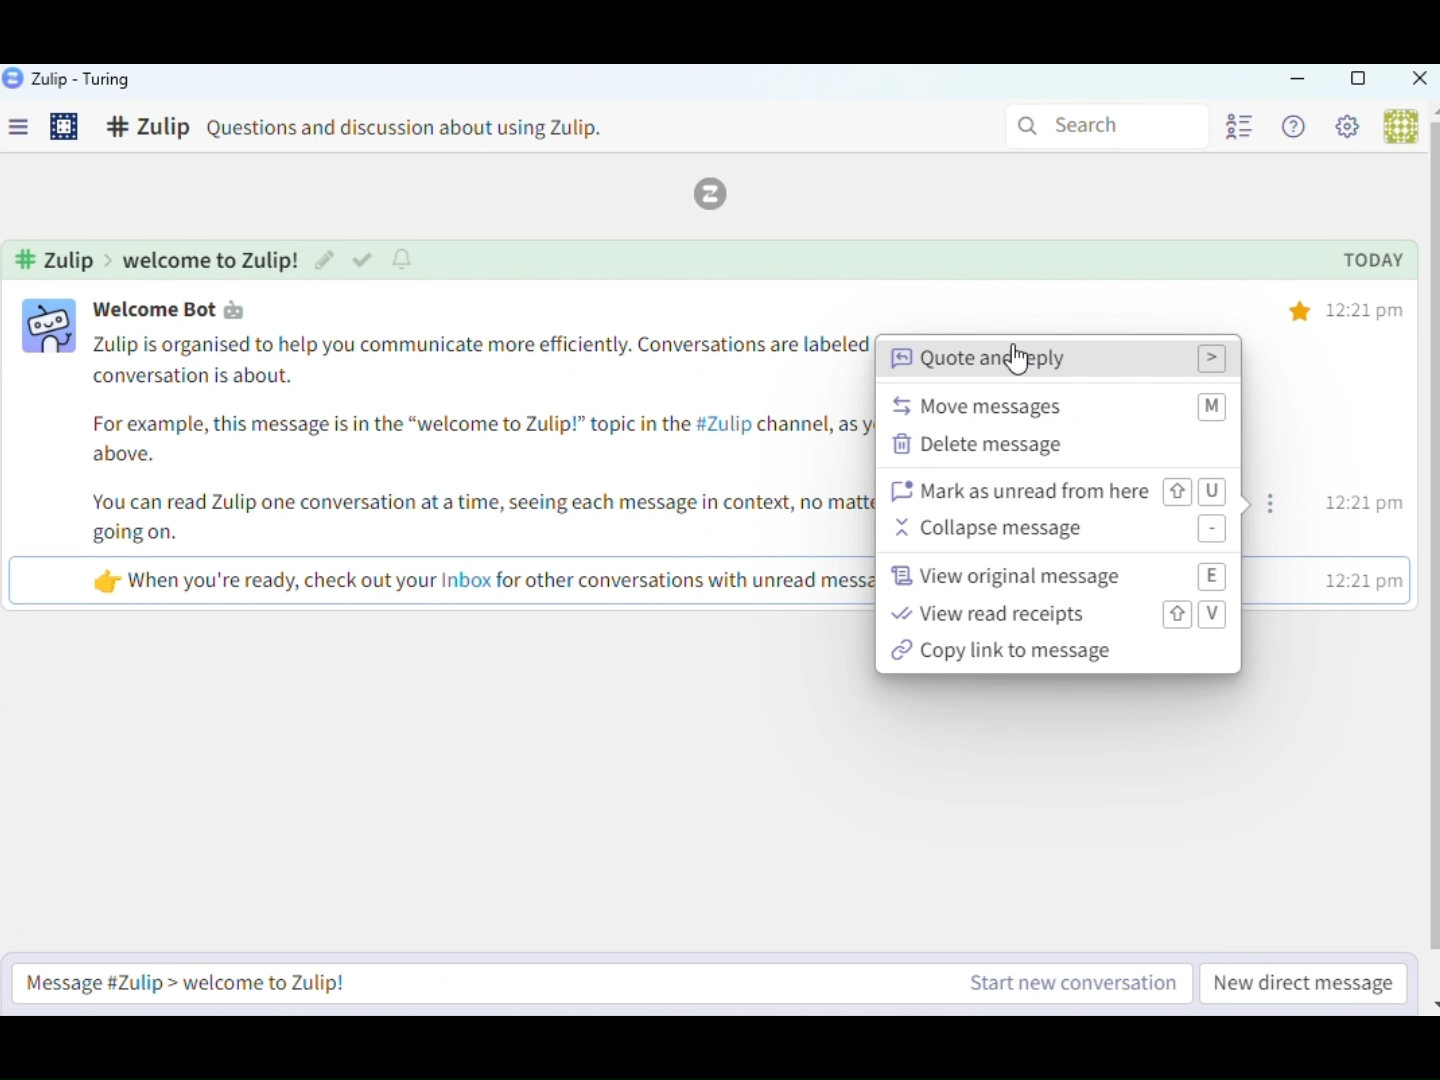 Image resolution: width=1440 pixels, height=1080 pixels. What do you see at coordinates (1357, 79) in the screenshot?
I see `Box` at bounding box center [1357, 79].